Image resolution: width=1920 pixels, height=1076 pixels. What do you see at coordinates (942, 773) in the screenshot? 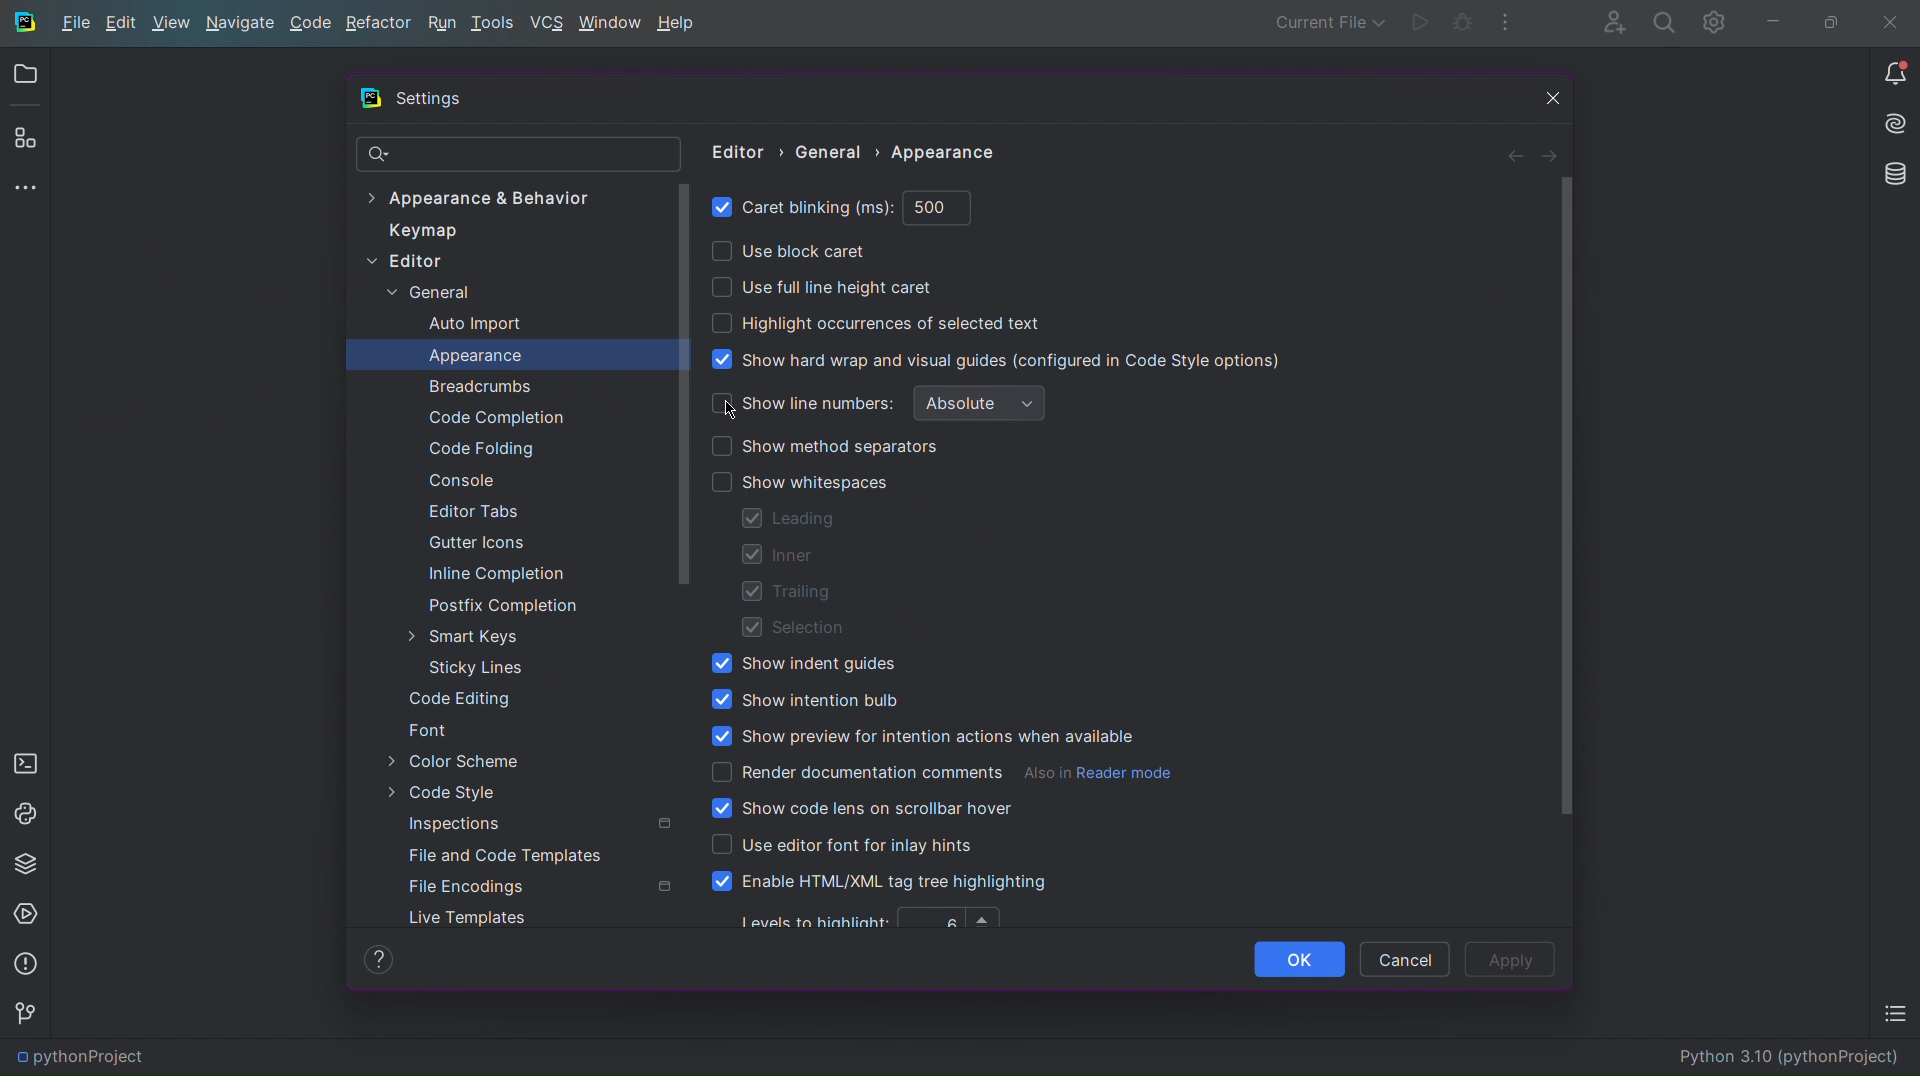
I see `Render documentation comments` at bounding box center [942, 773].